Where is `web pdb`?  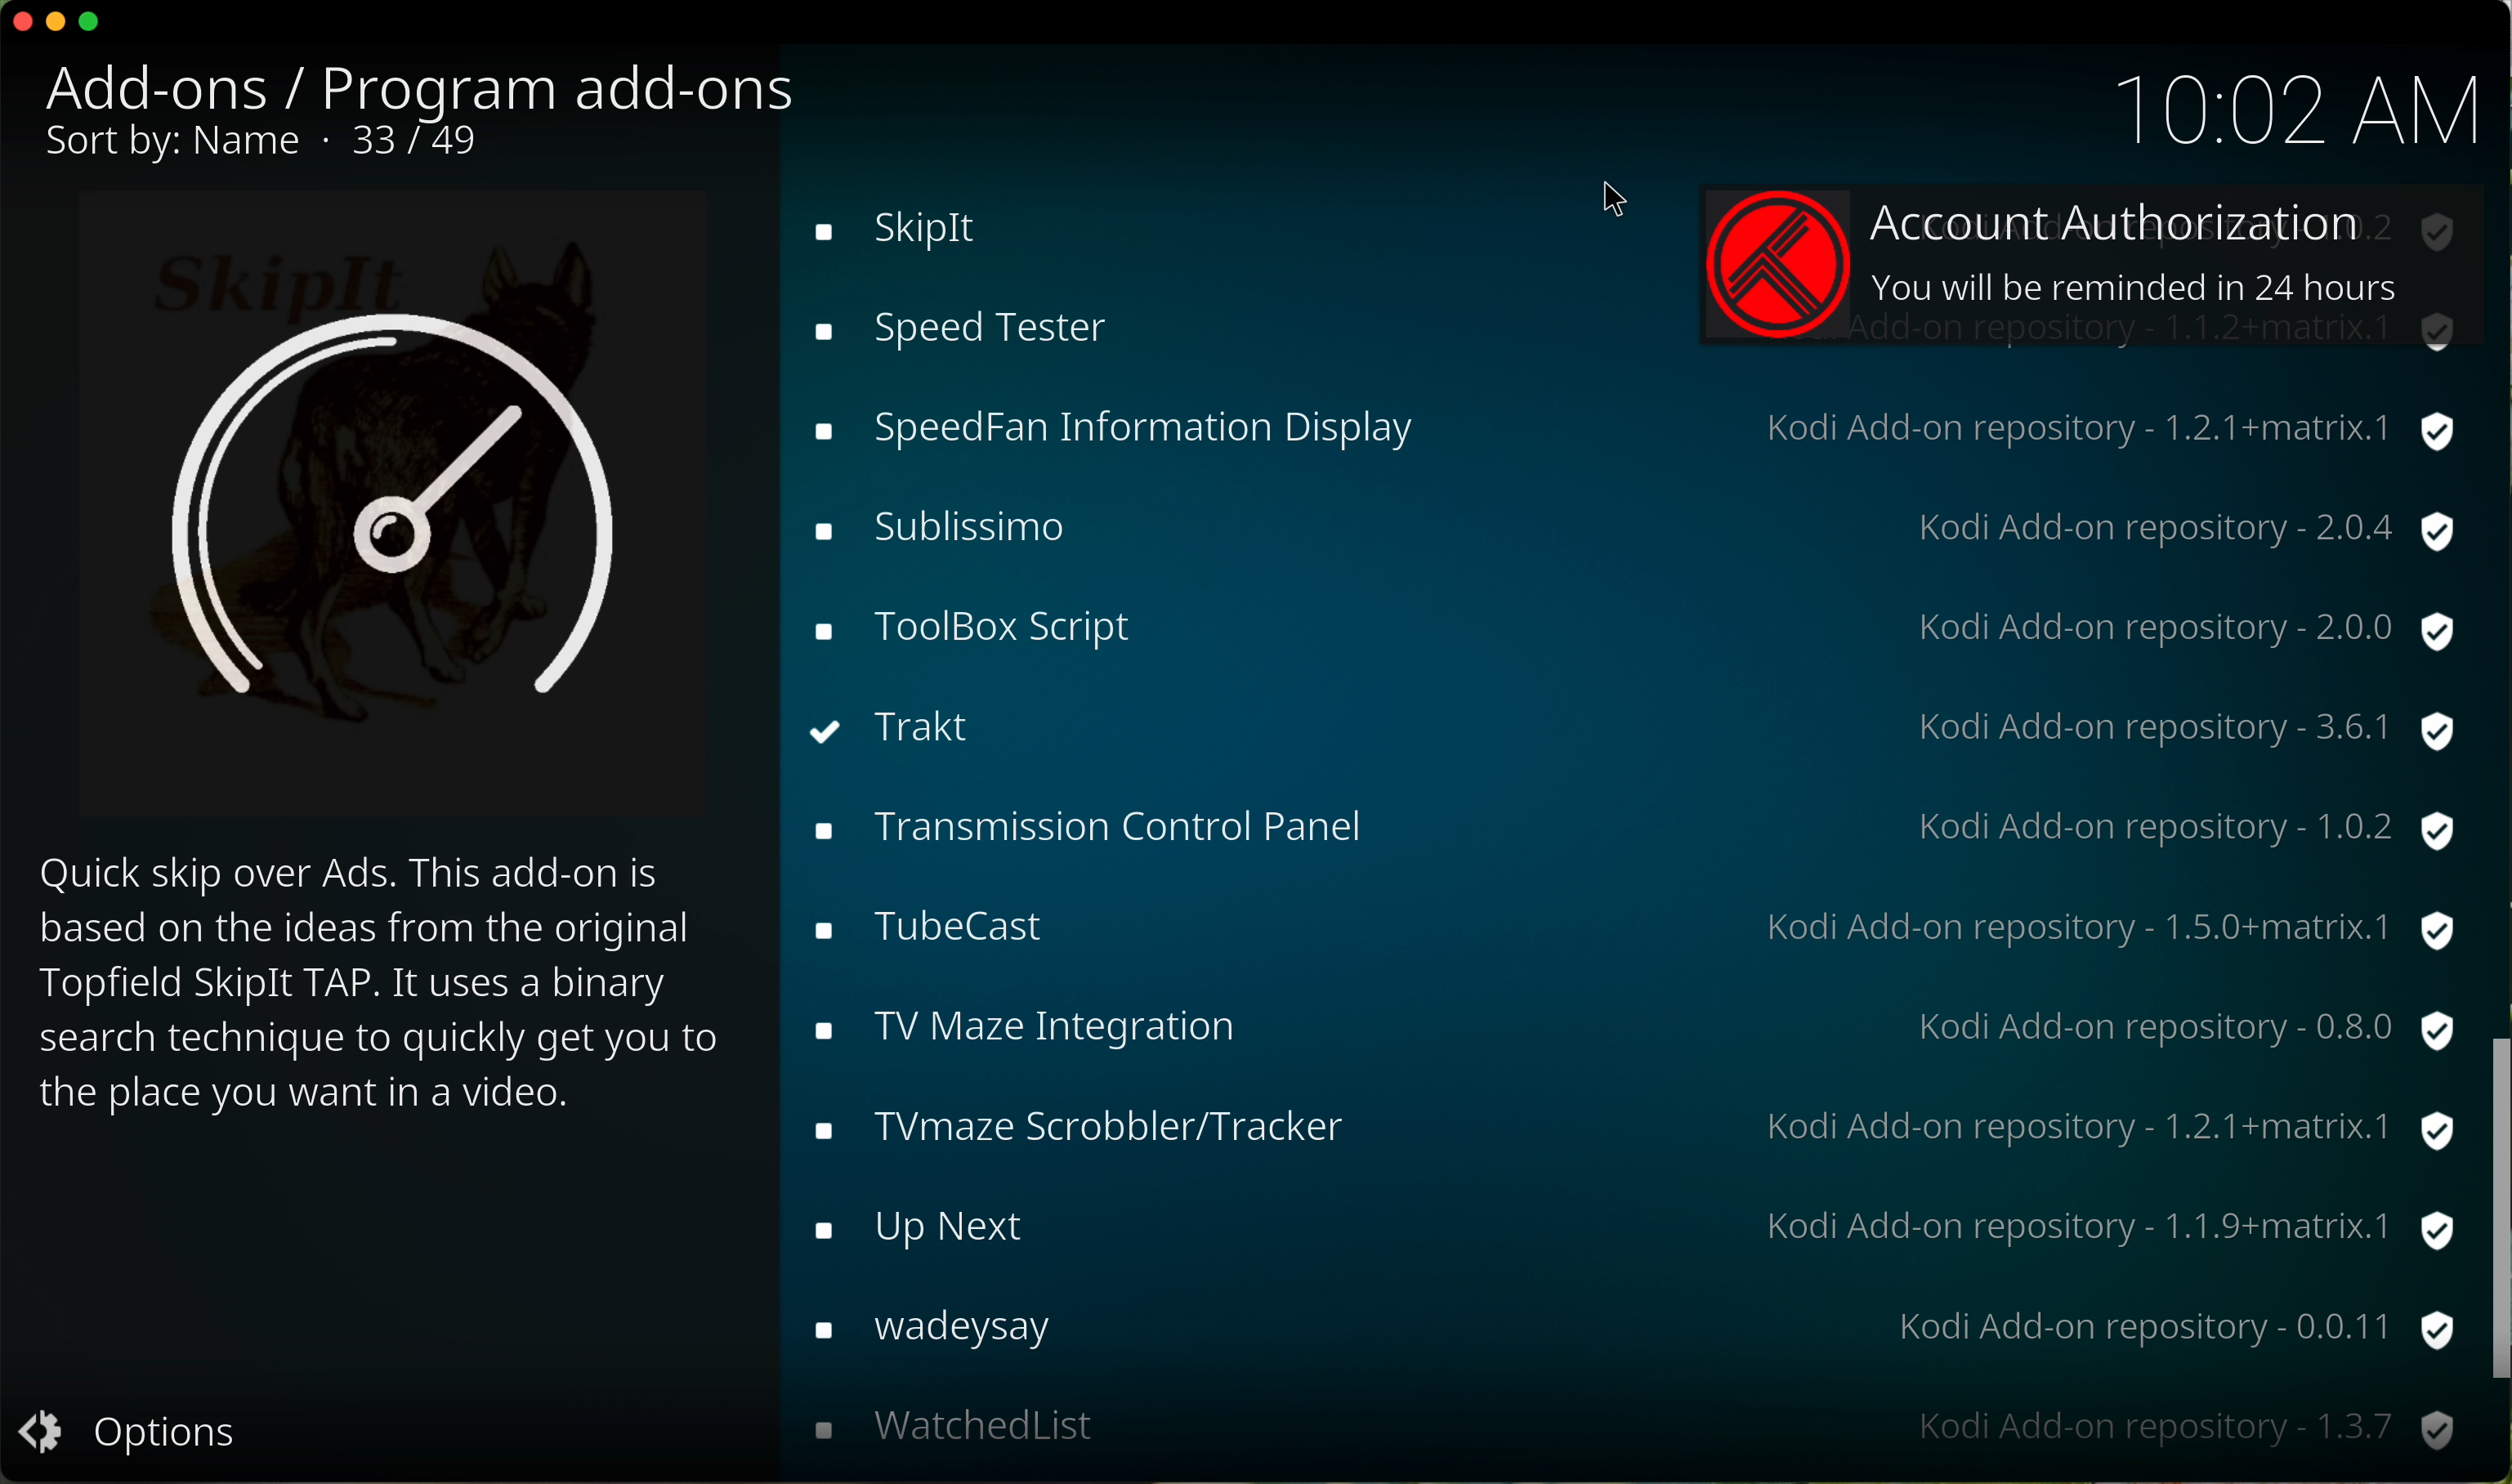 web pdb is located at coordinates (1622, 1122).